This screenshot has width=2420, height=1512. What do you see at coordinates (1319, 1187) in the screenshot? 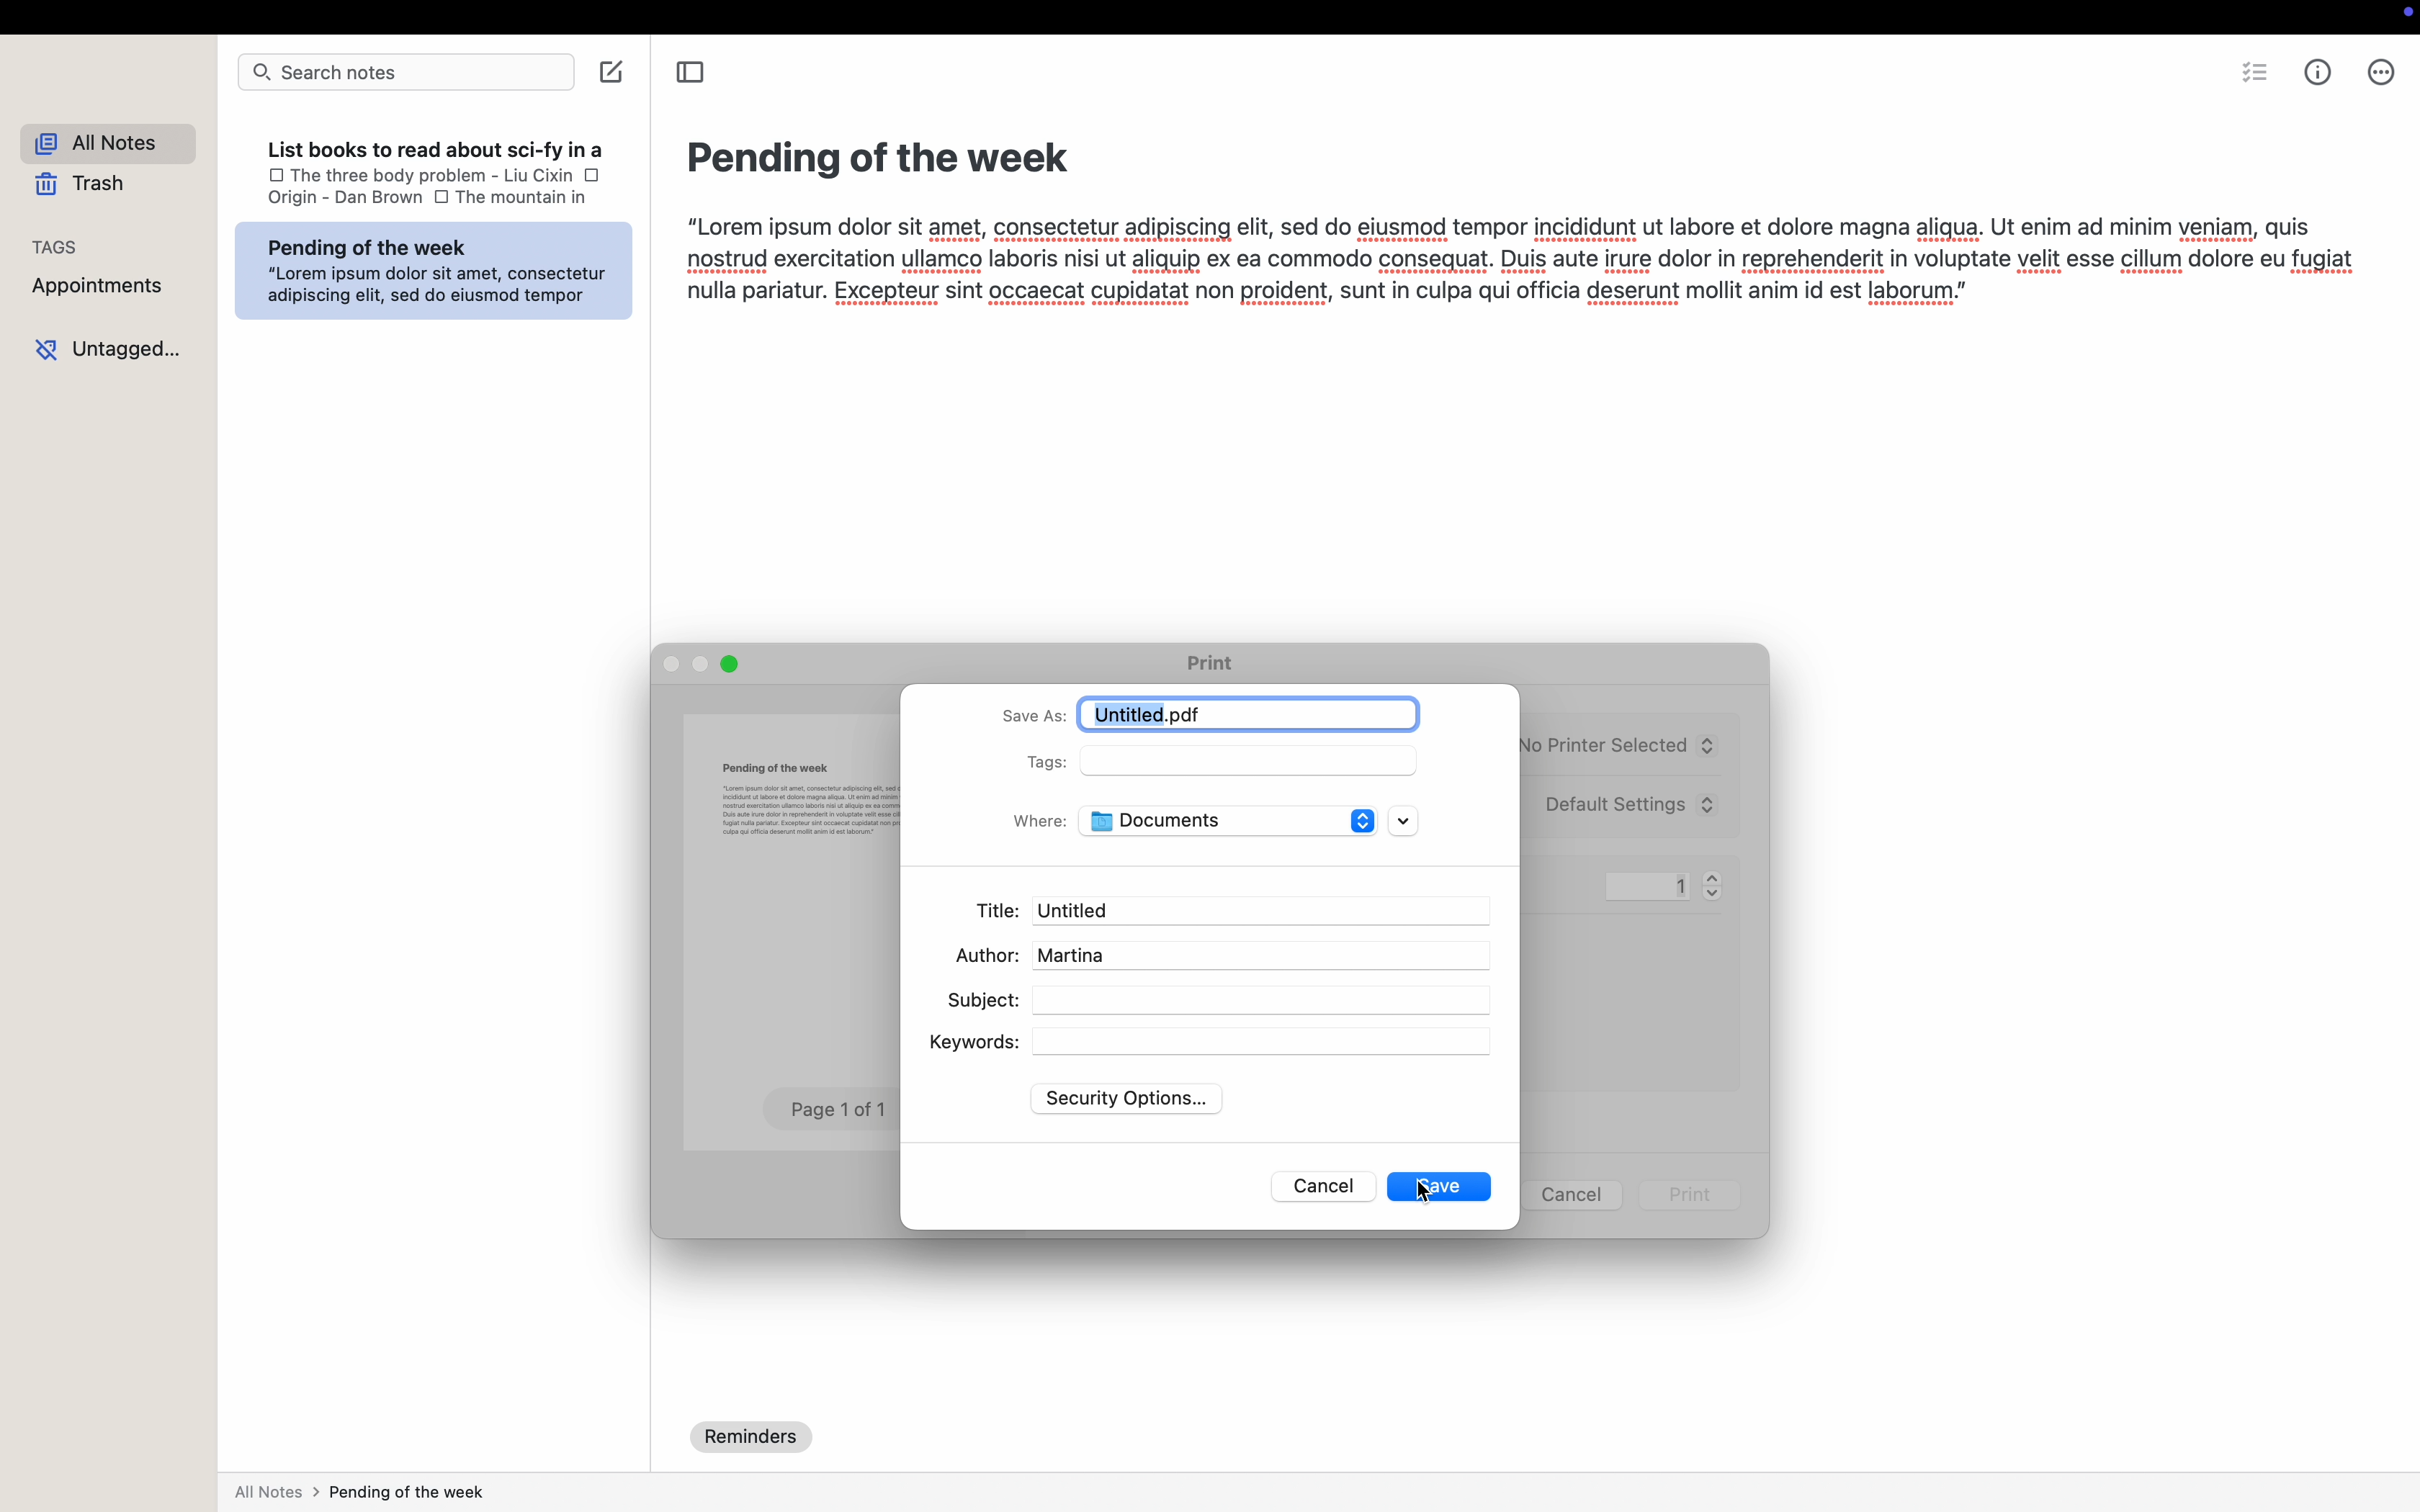
I see `cancel` at bounding box center [1319, 1187].